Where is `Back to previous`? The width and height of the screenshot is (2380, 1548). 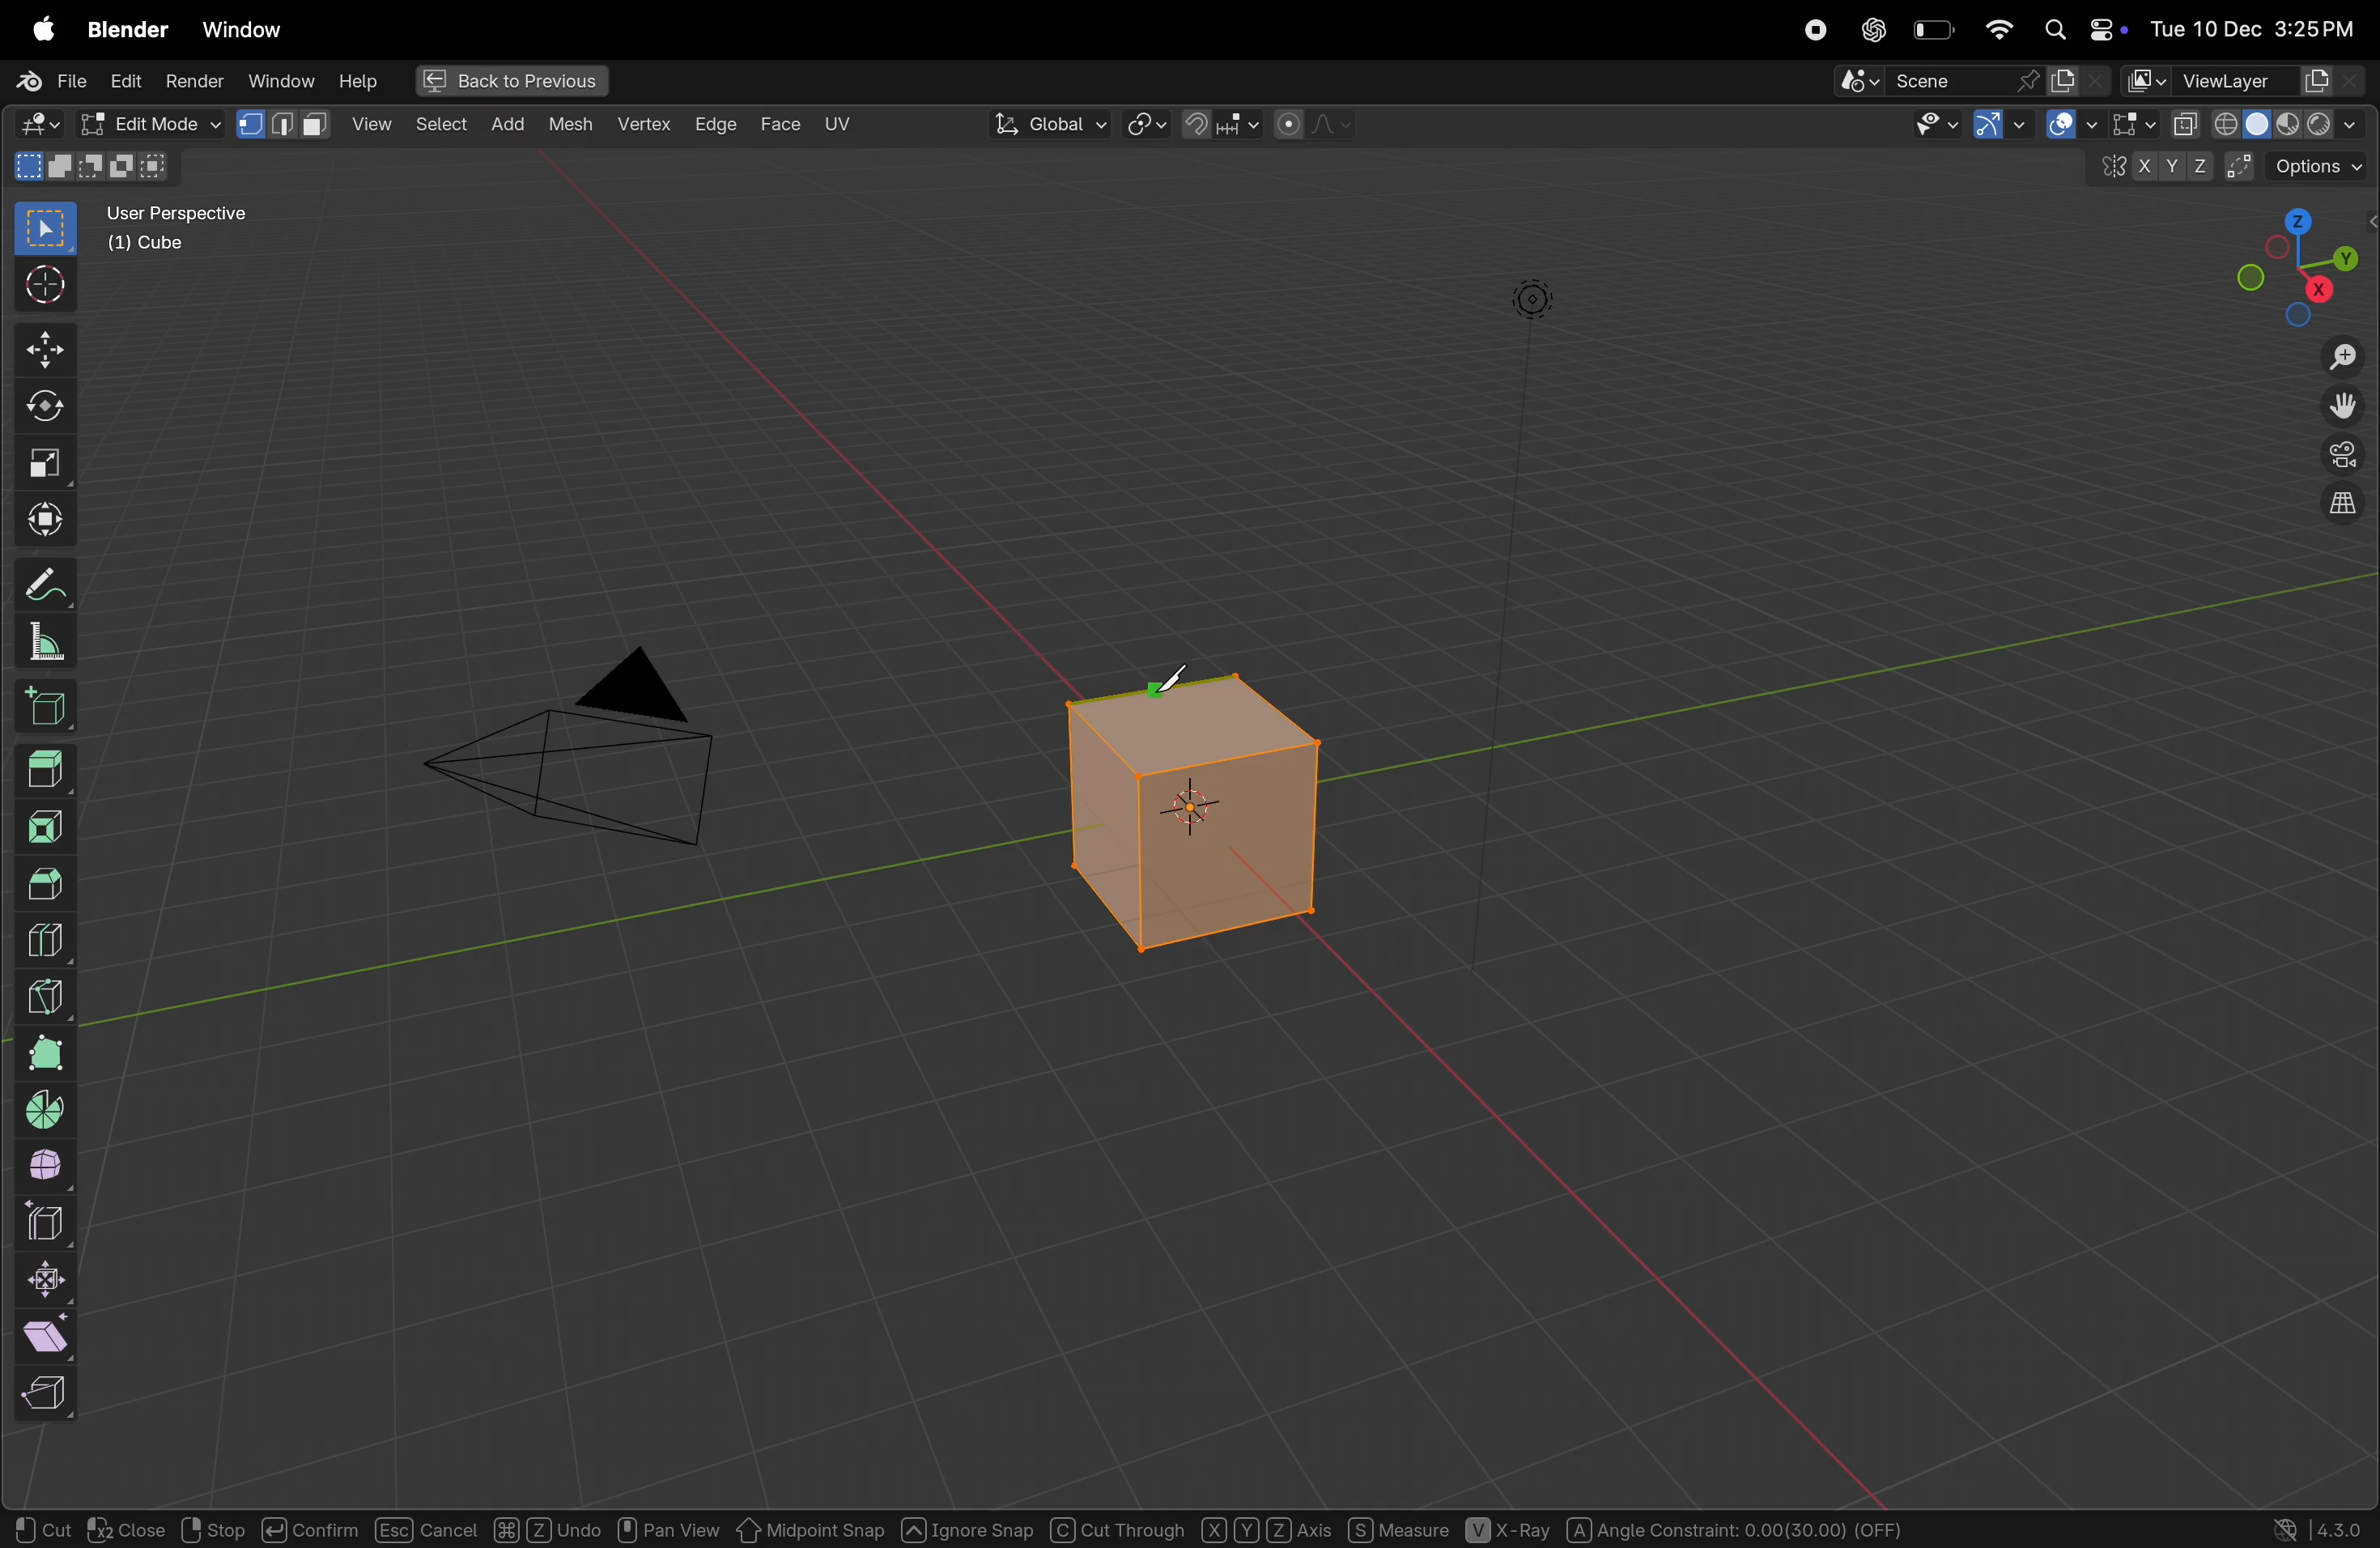 Back to previous is located at coordinates (505, 82).